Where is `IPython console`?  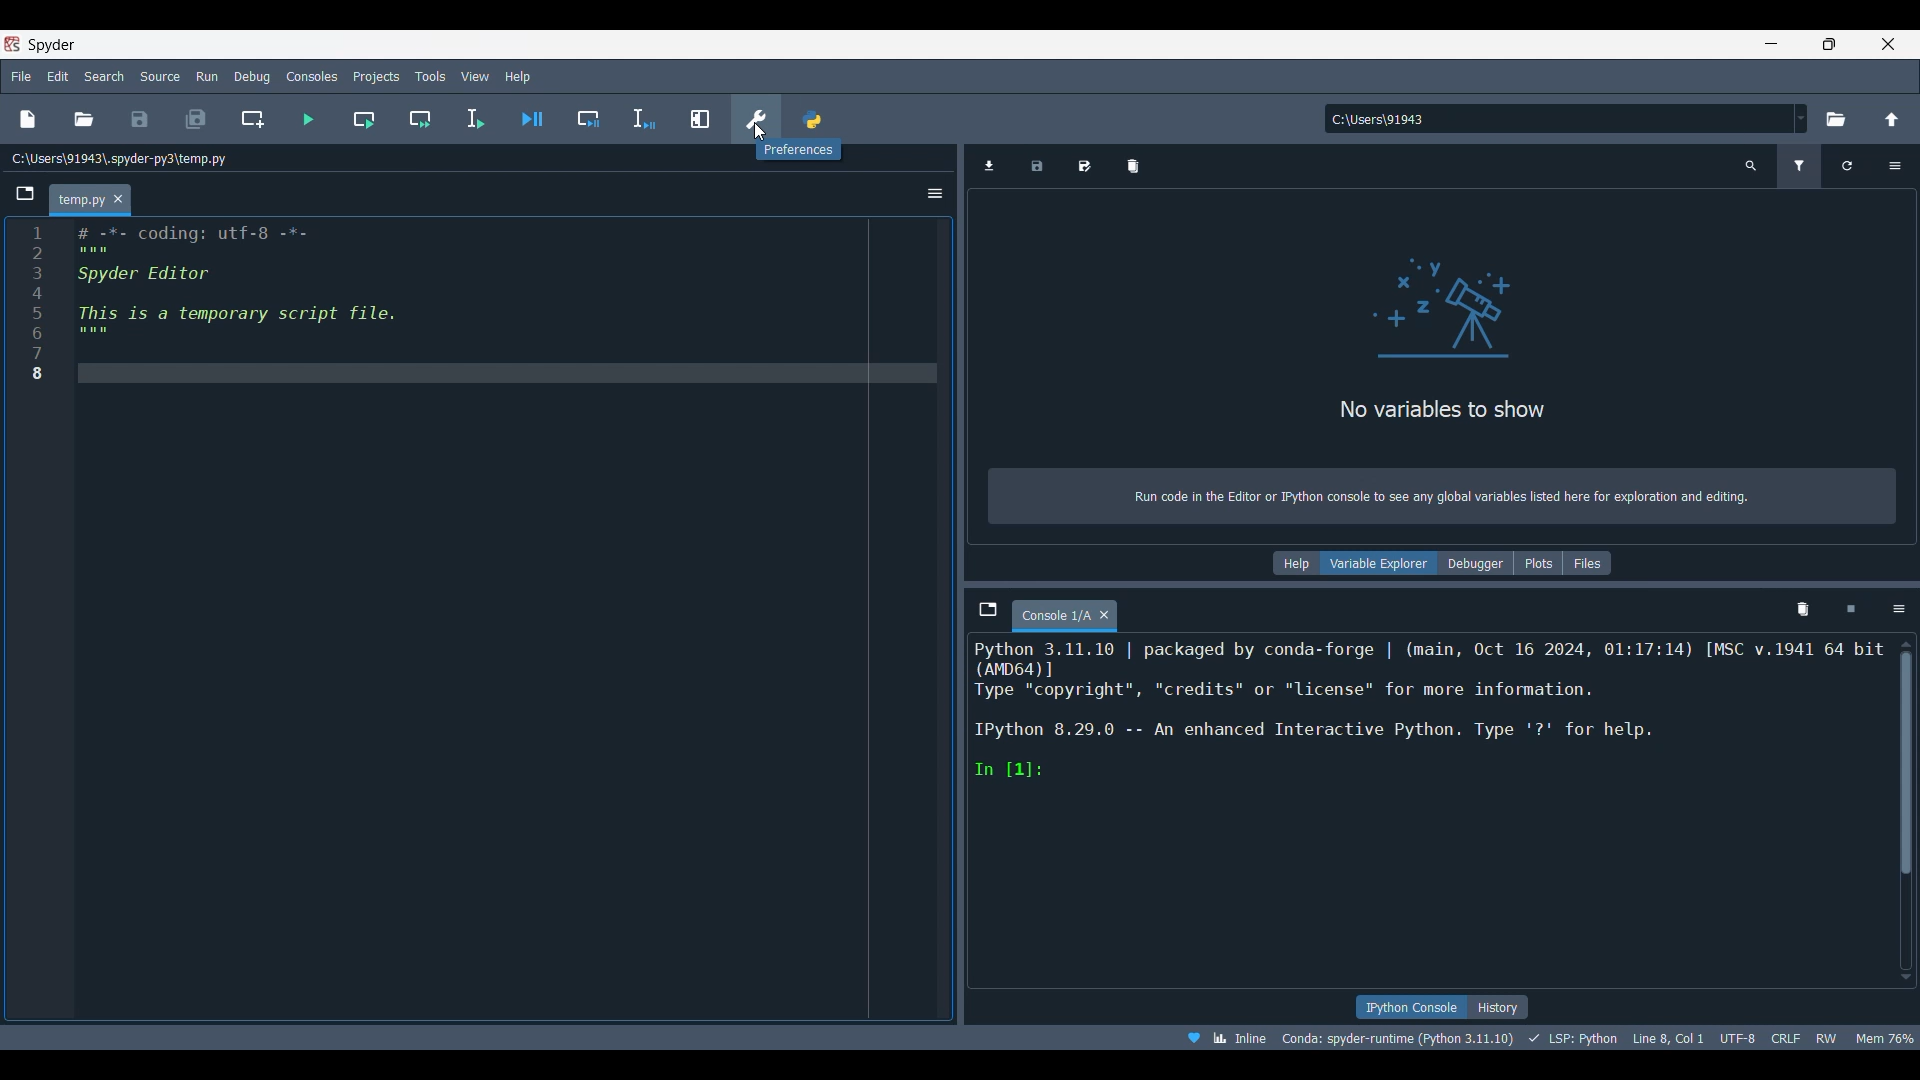 IPython console is located at coordinates (1408, 1007).